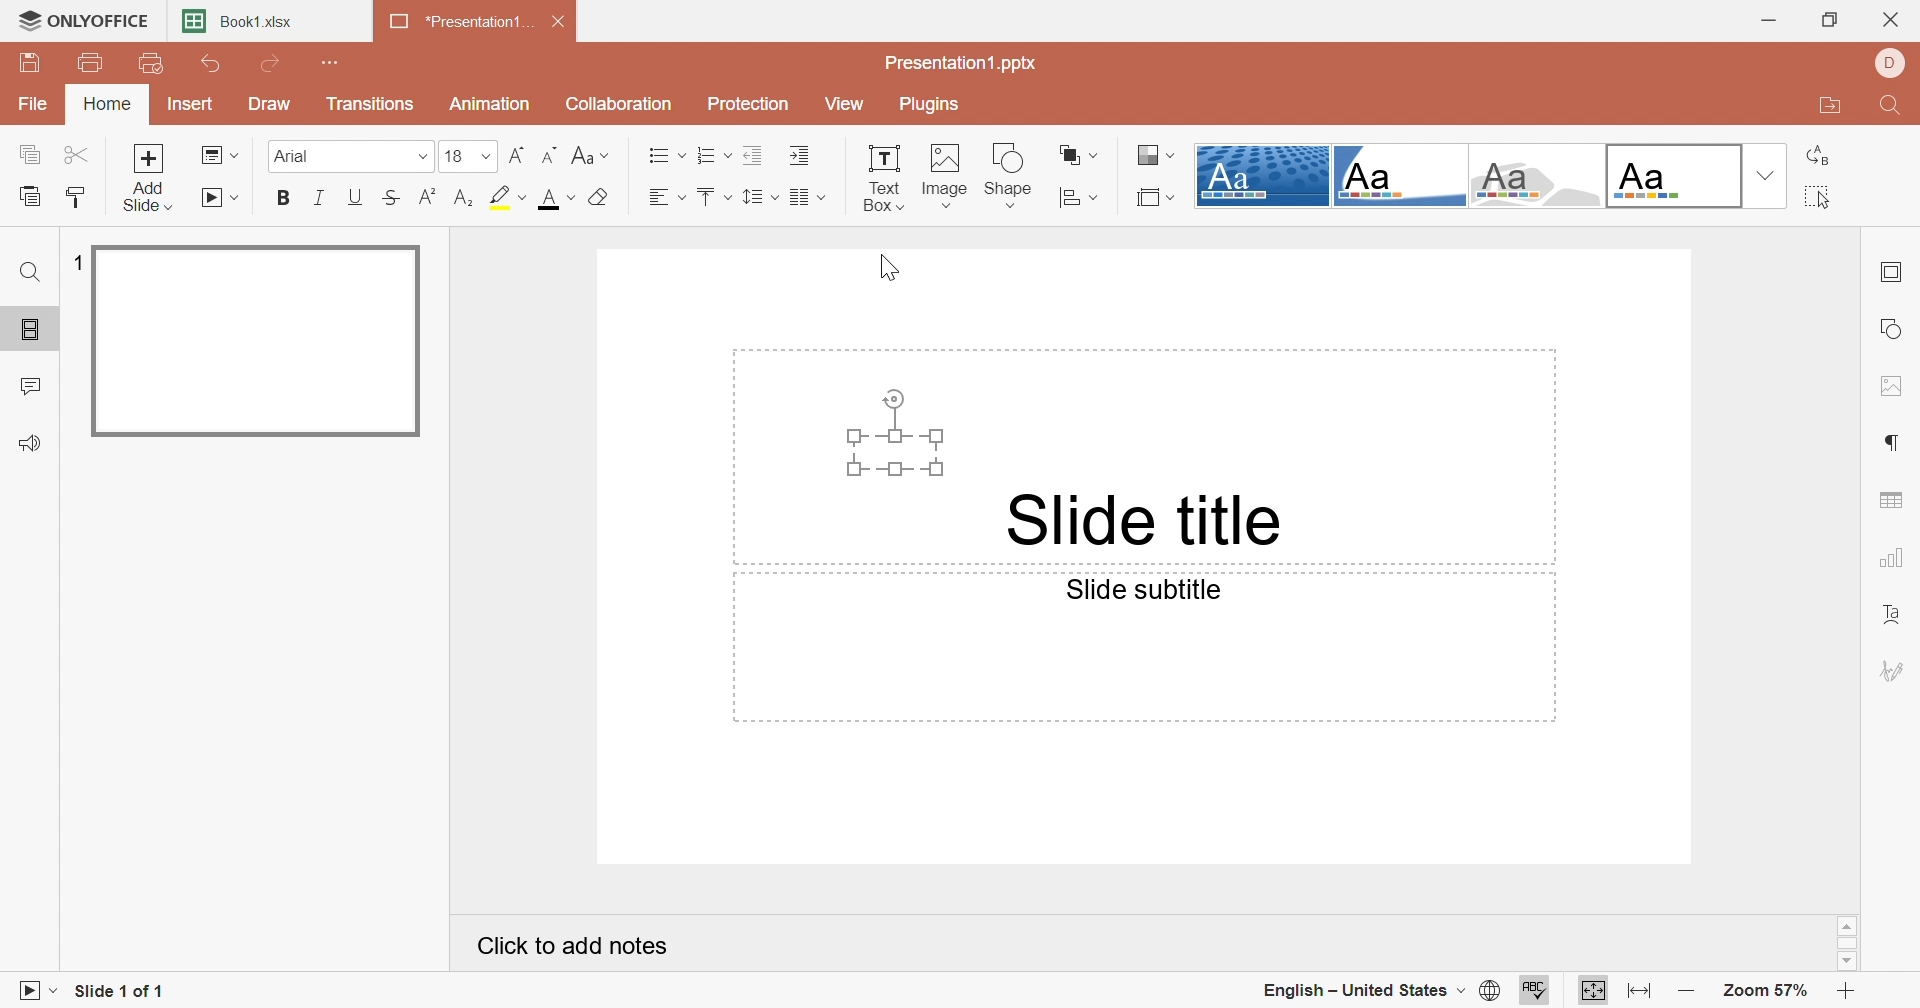 The width and height of the screenshot is (1920, 1008). I want to click on Redo, so click(273, 64).